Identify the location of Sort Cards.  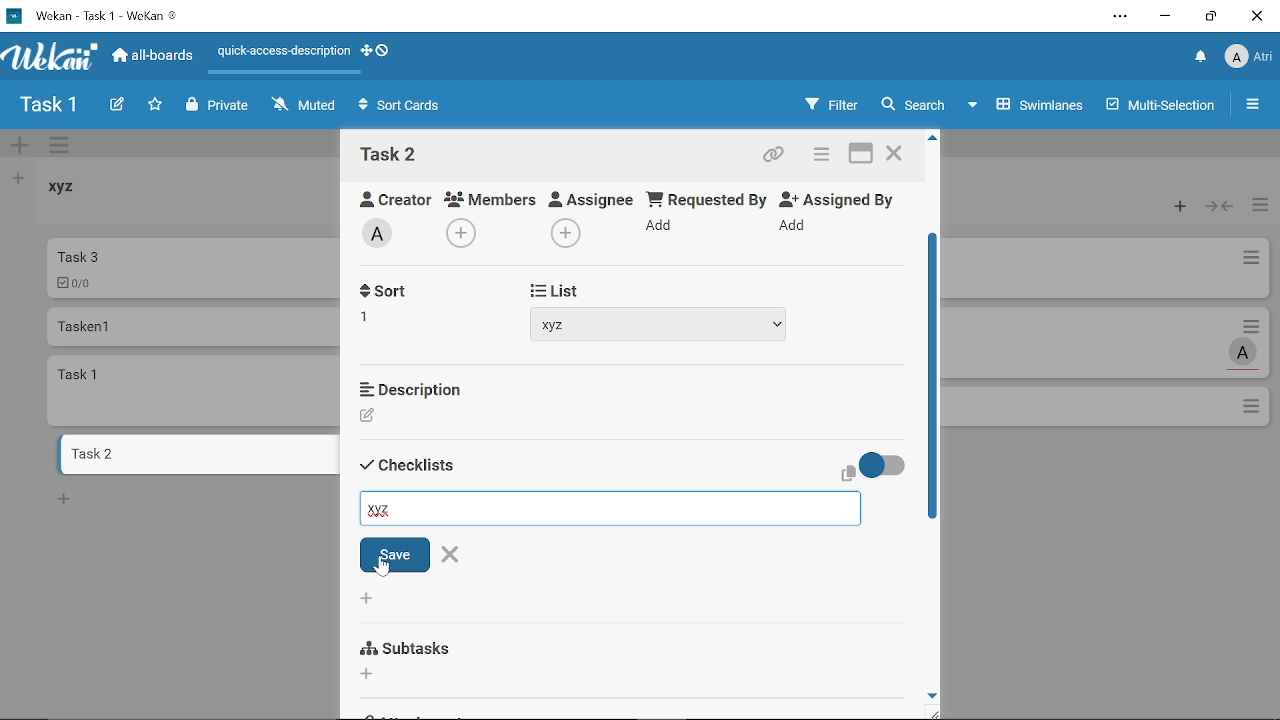
(404, 107).